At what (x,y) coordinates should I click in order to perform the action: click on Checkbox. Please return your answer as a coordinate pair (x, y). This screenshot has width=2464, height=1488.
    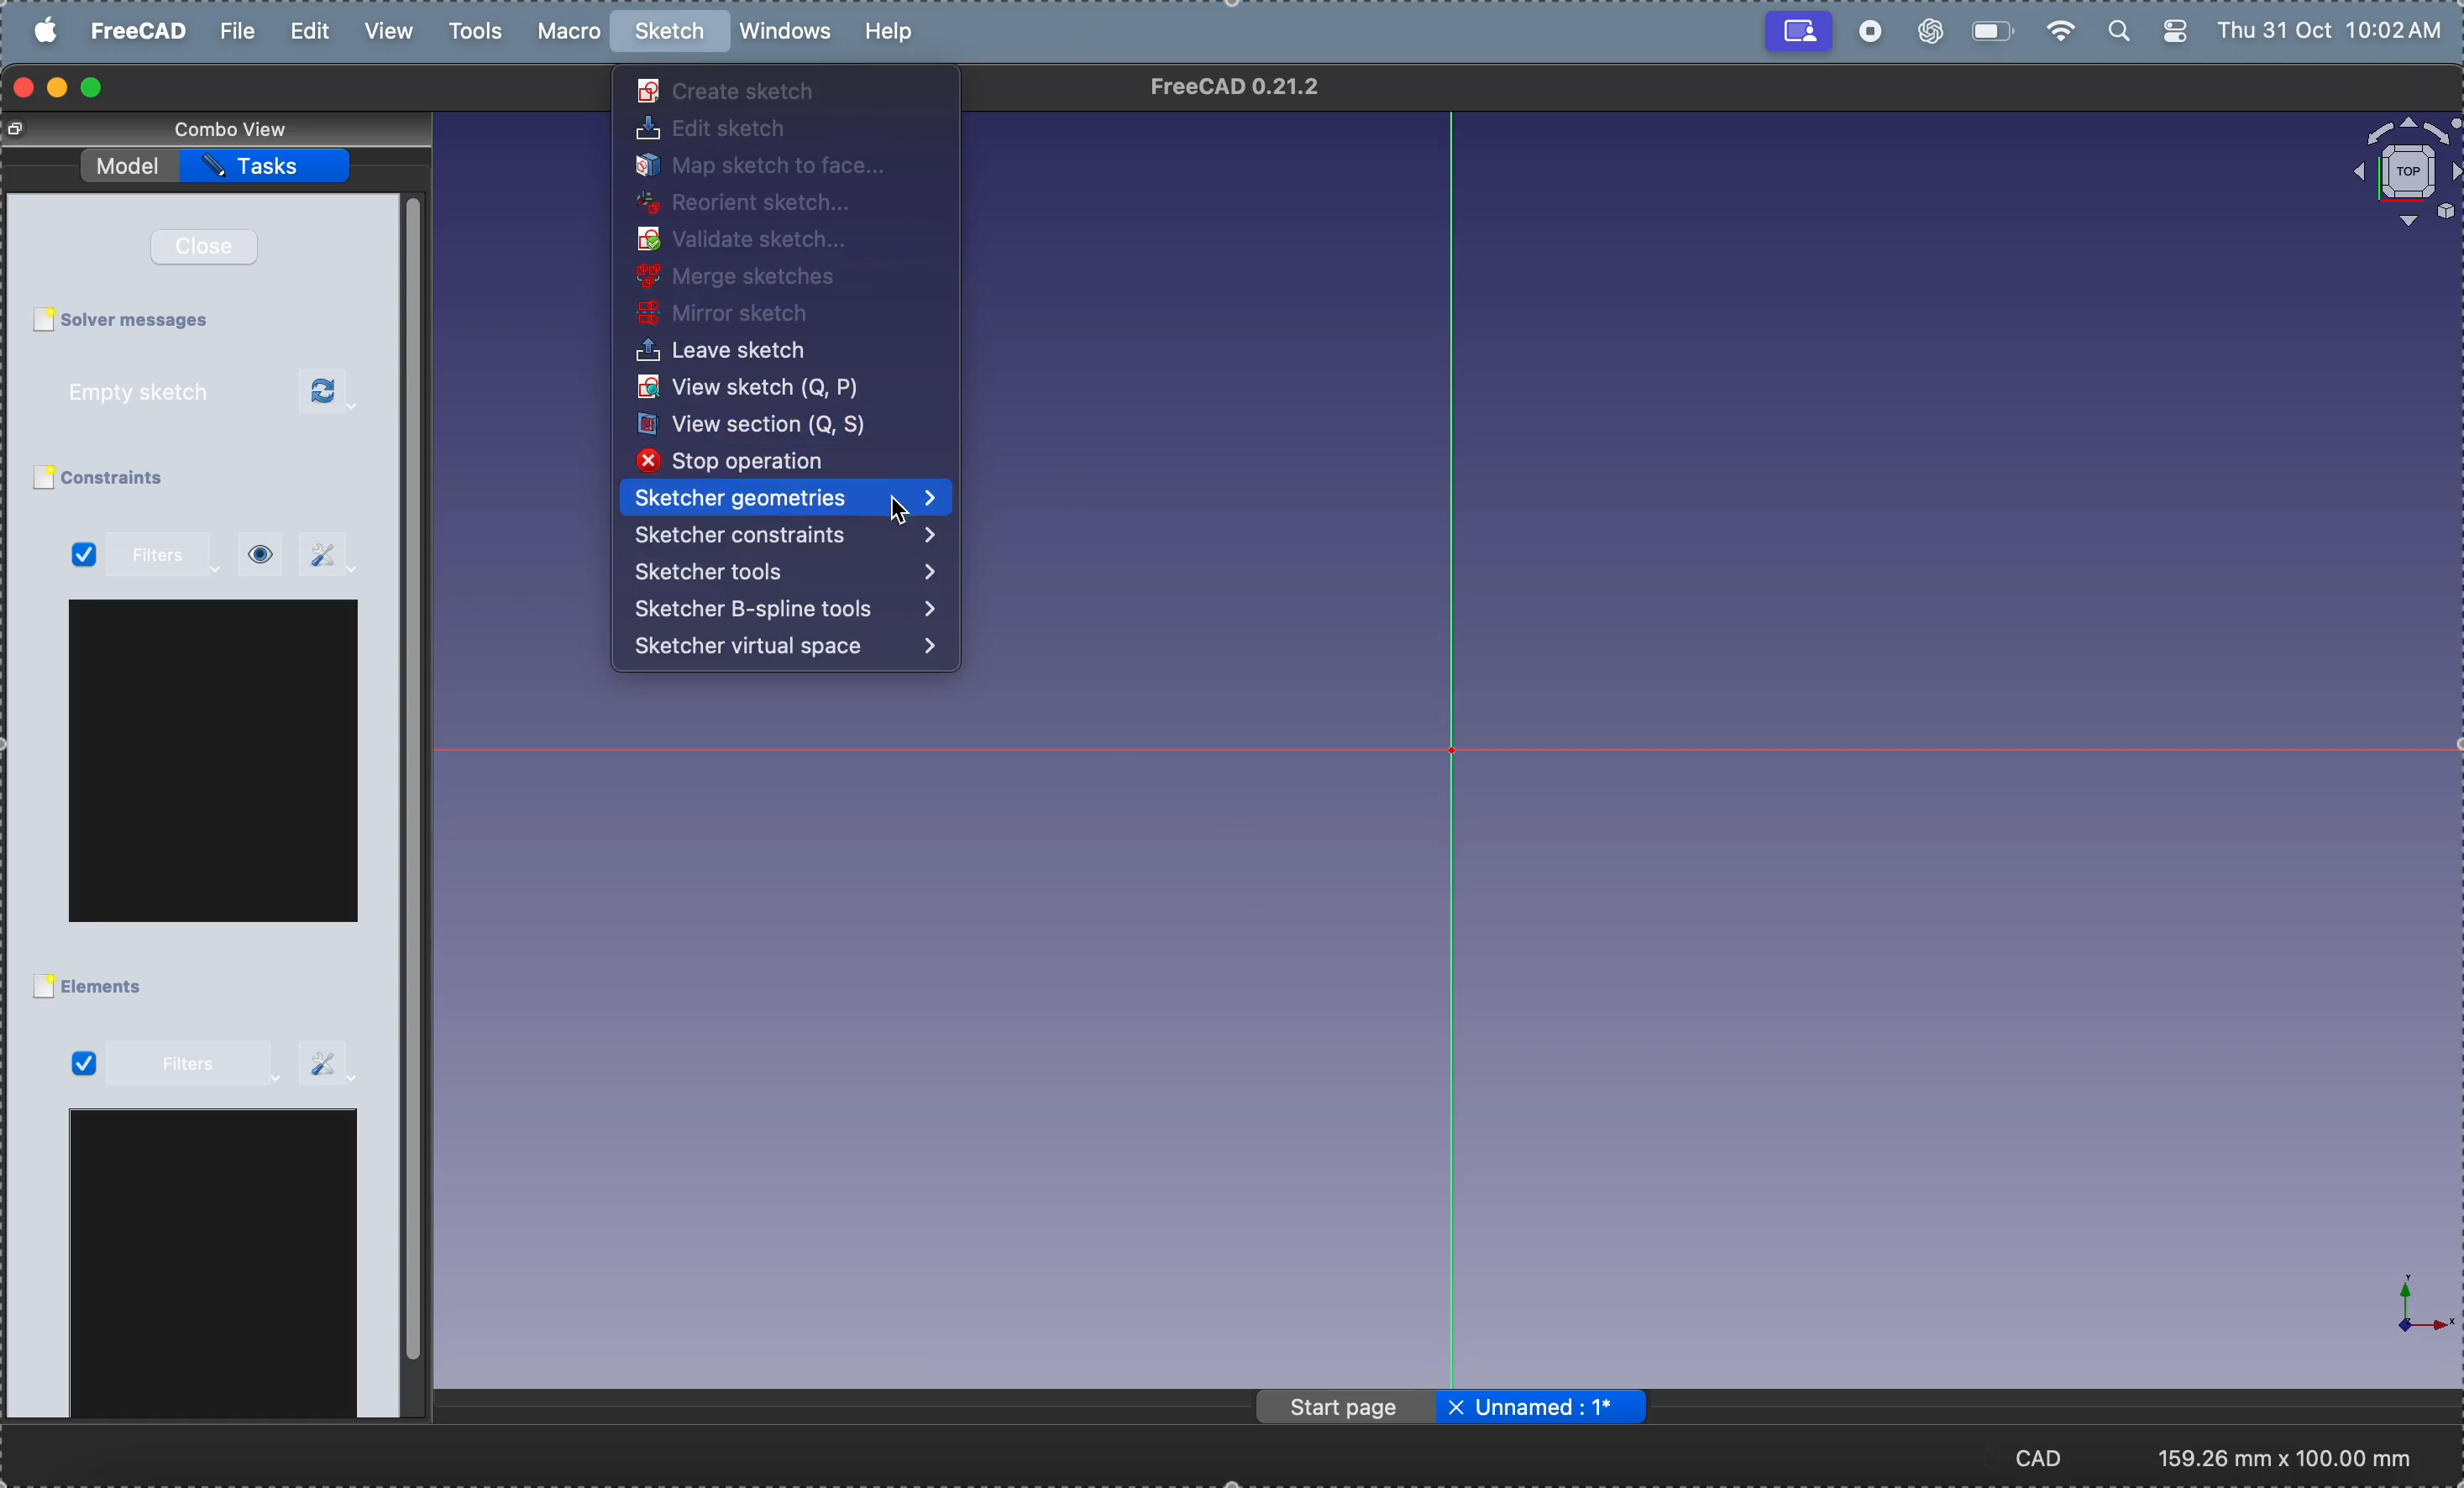
    Looking at the image, I should click on (41, 479).